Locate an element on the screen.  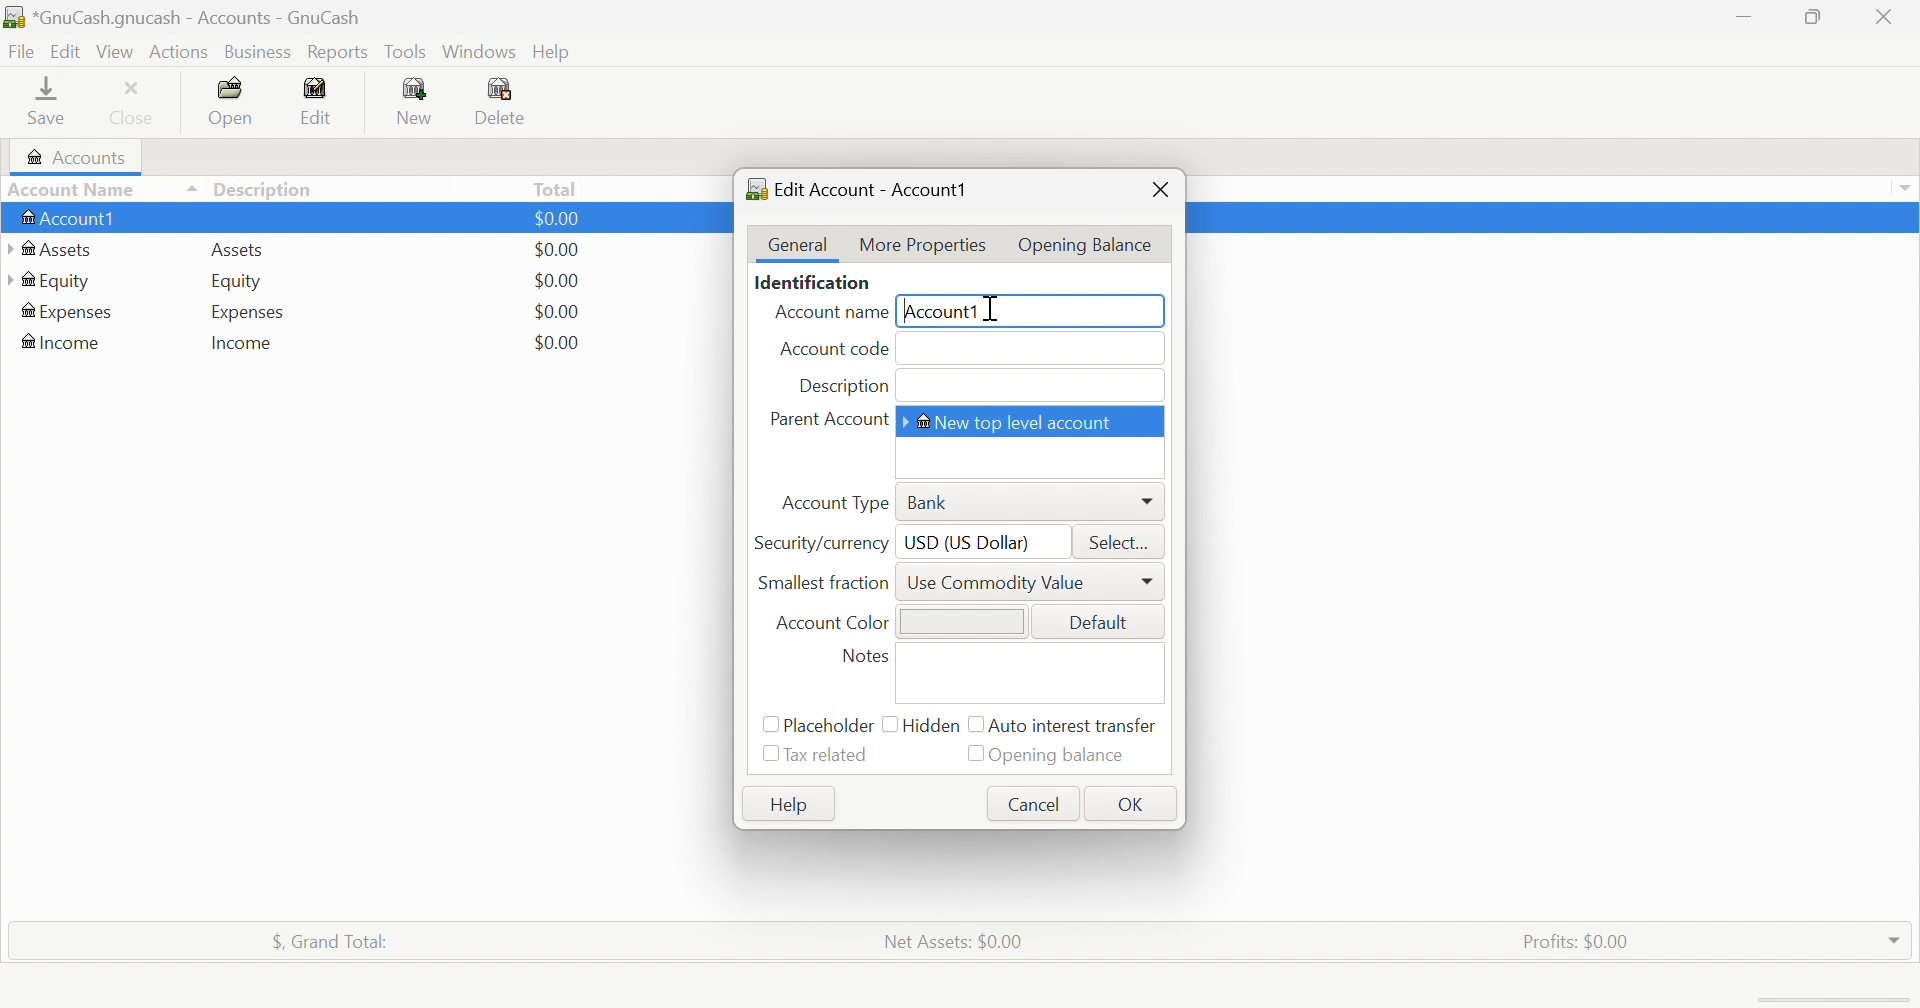
More is located at coordinates (1148, 500).